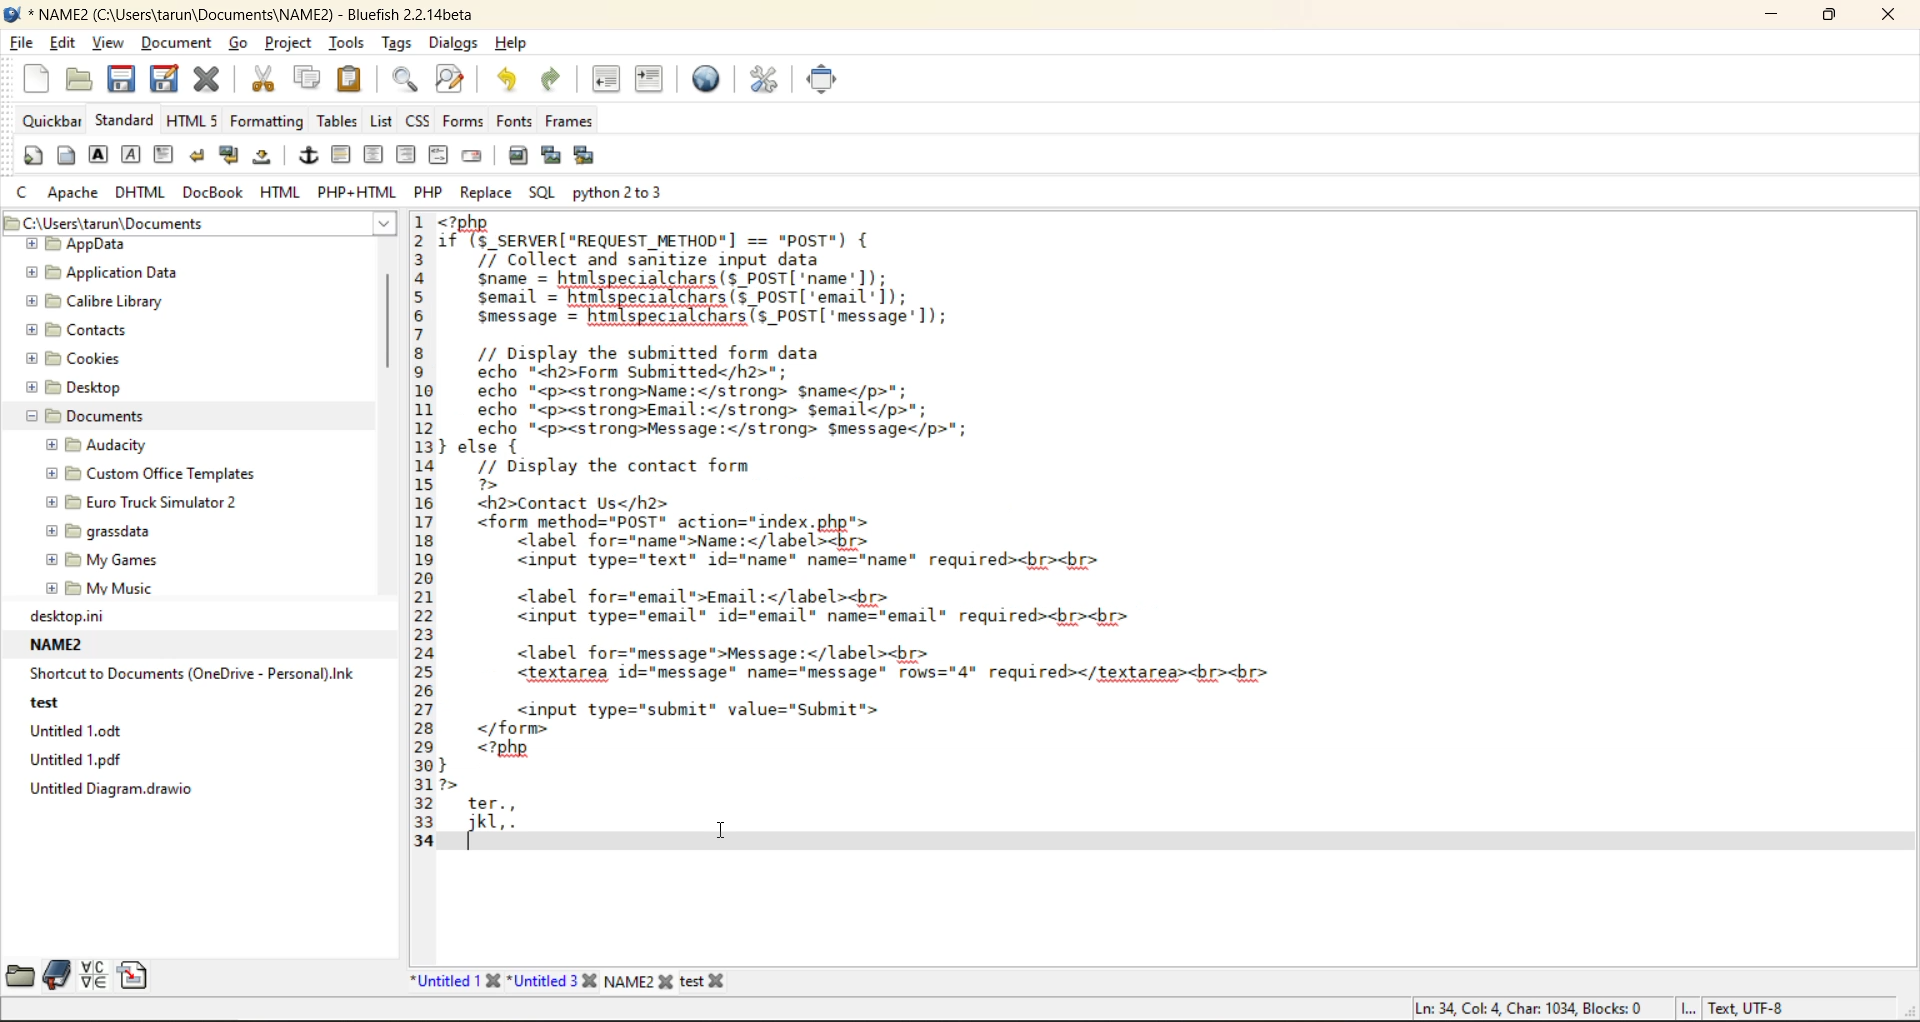 The height and width of the screenshot is (1022, 1920). I want to click on cut, so click(267, 81).